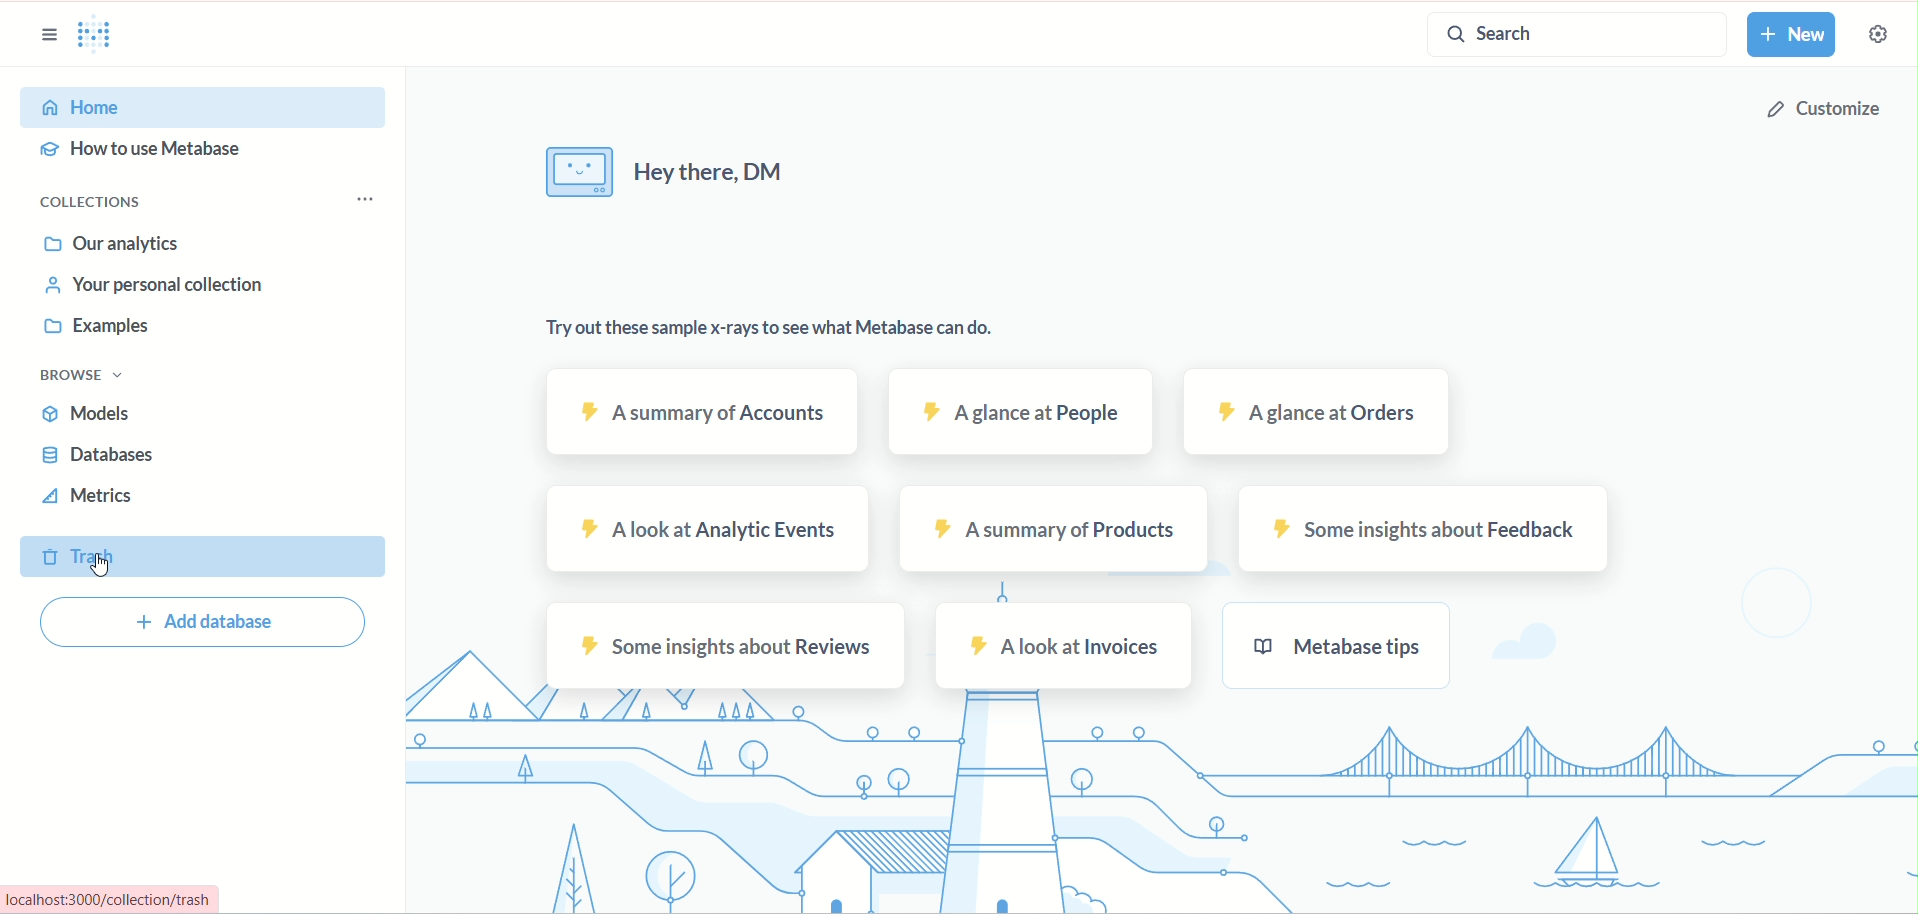 The height and width of the screenshot is (914, 1918). What do you see at coordinates (1876, 33) in the screenshot?
I see `settings` at bounding box center [1876, 33].